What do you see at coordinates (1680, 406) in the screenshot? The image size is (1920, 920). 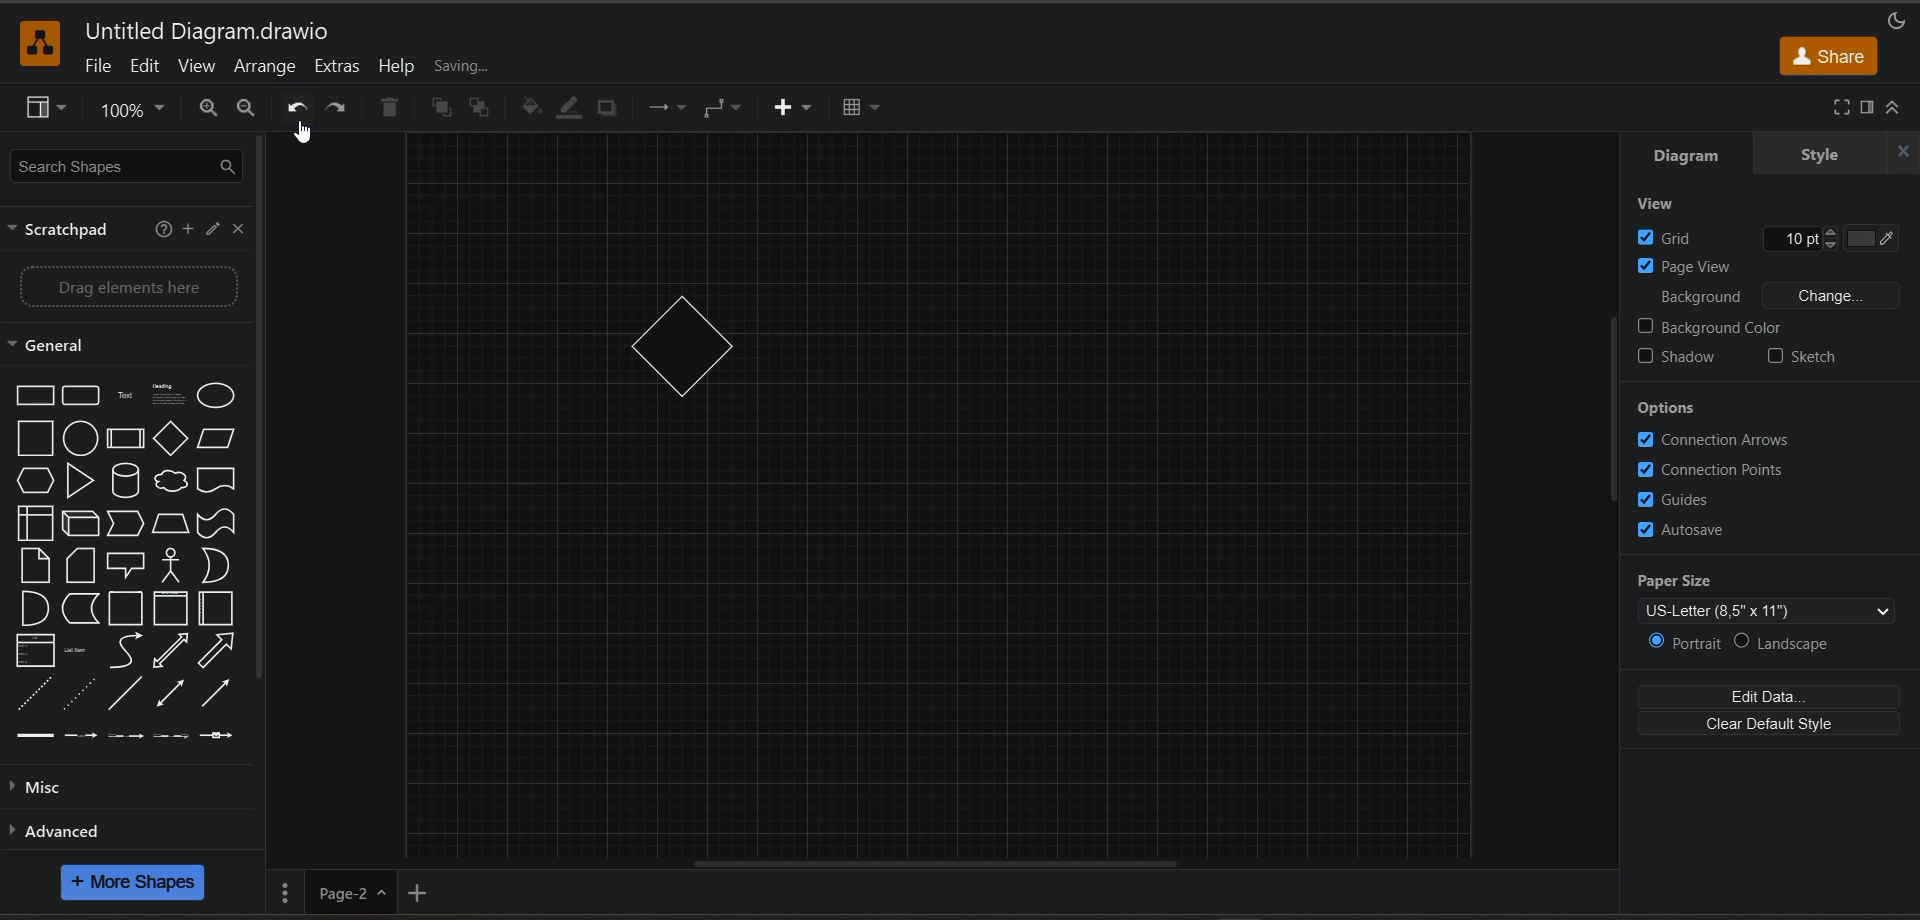 I see `options` at bounding box center [1680, 406].